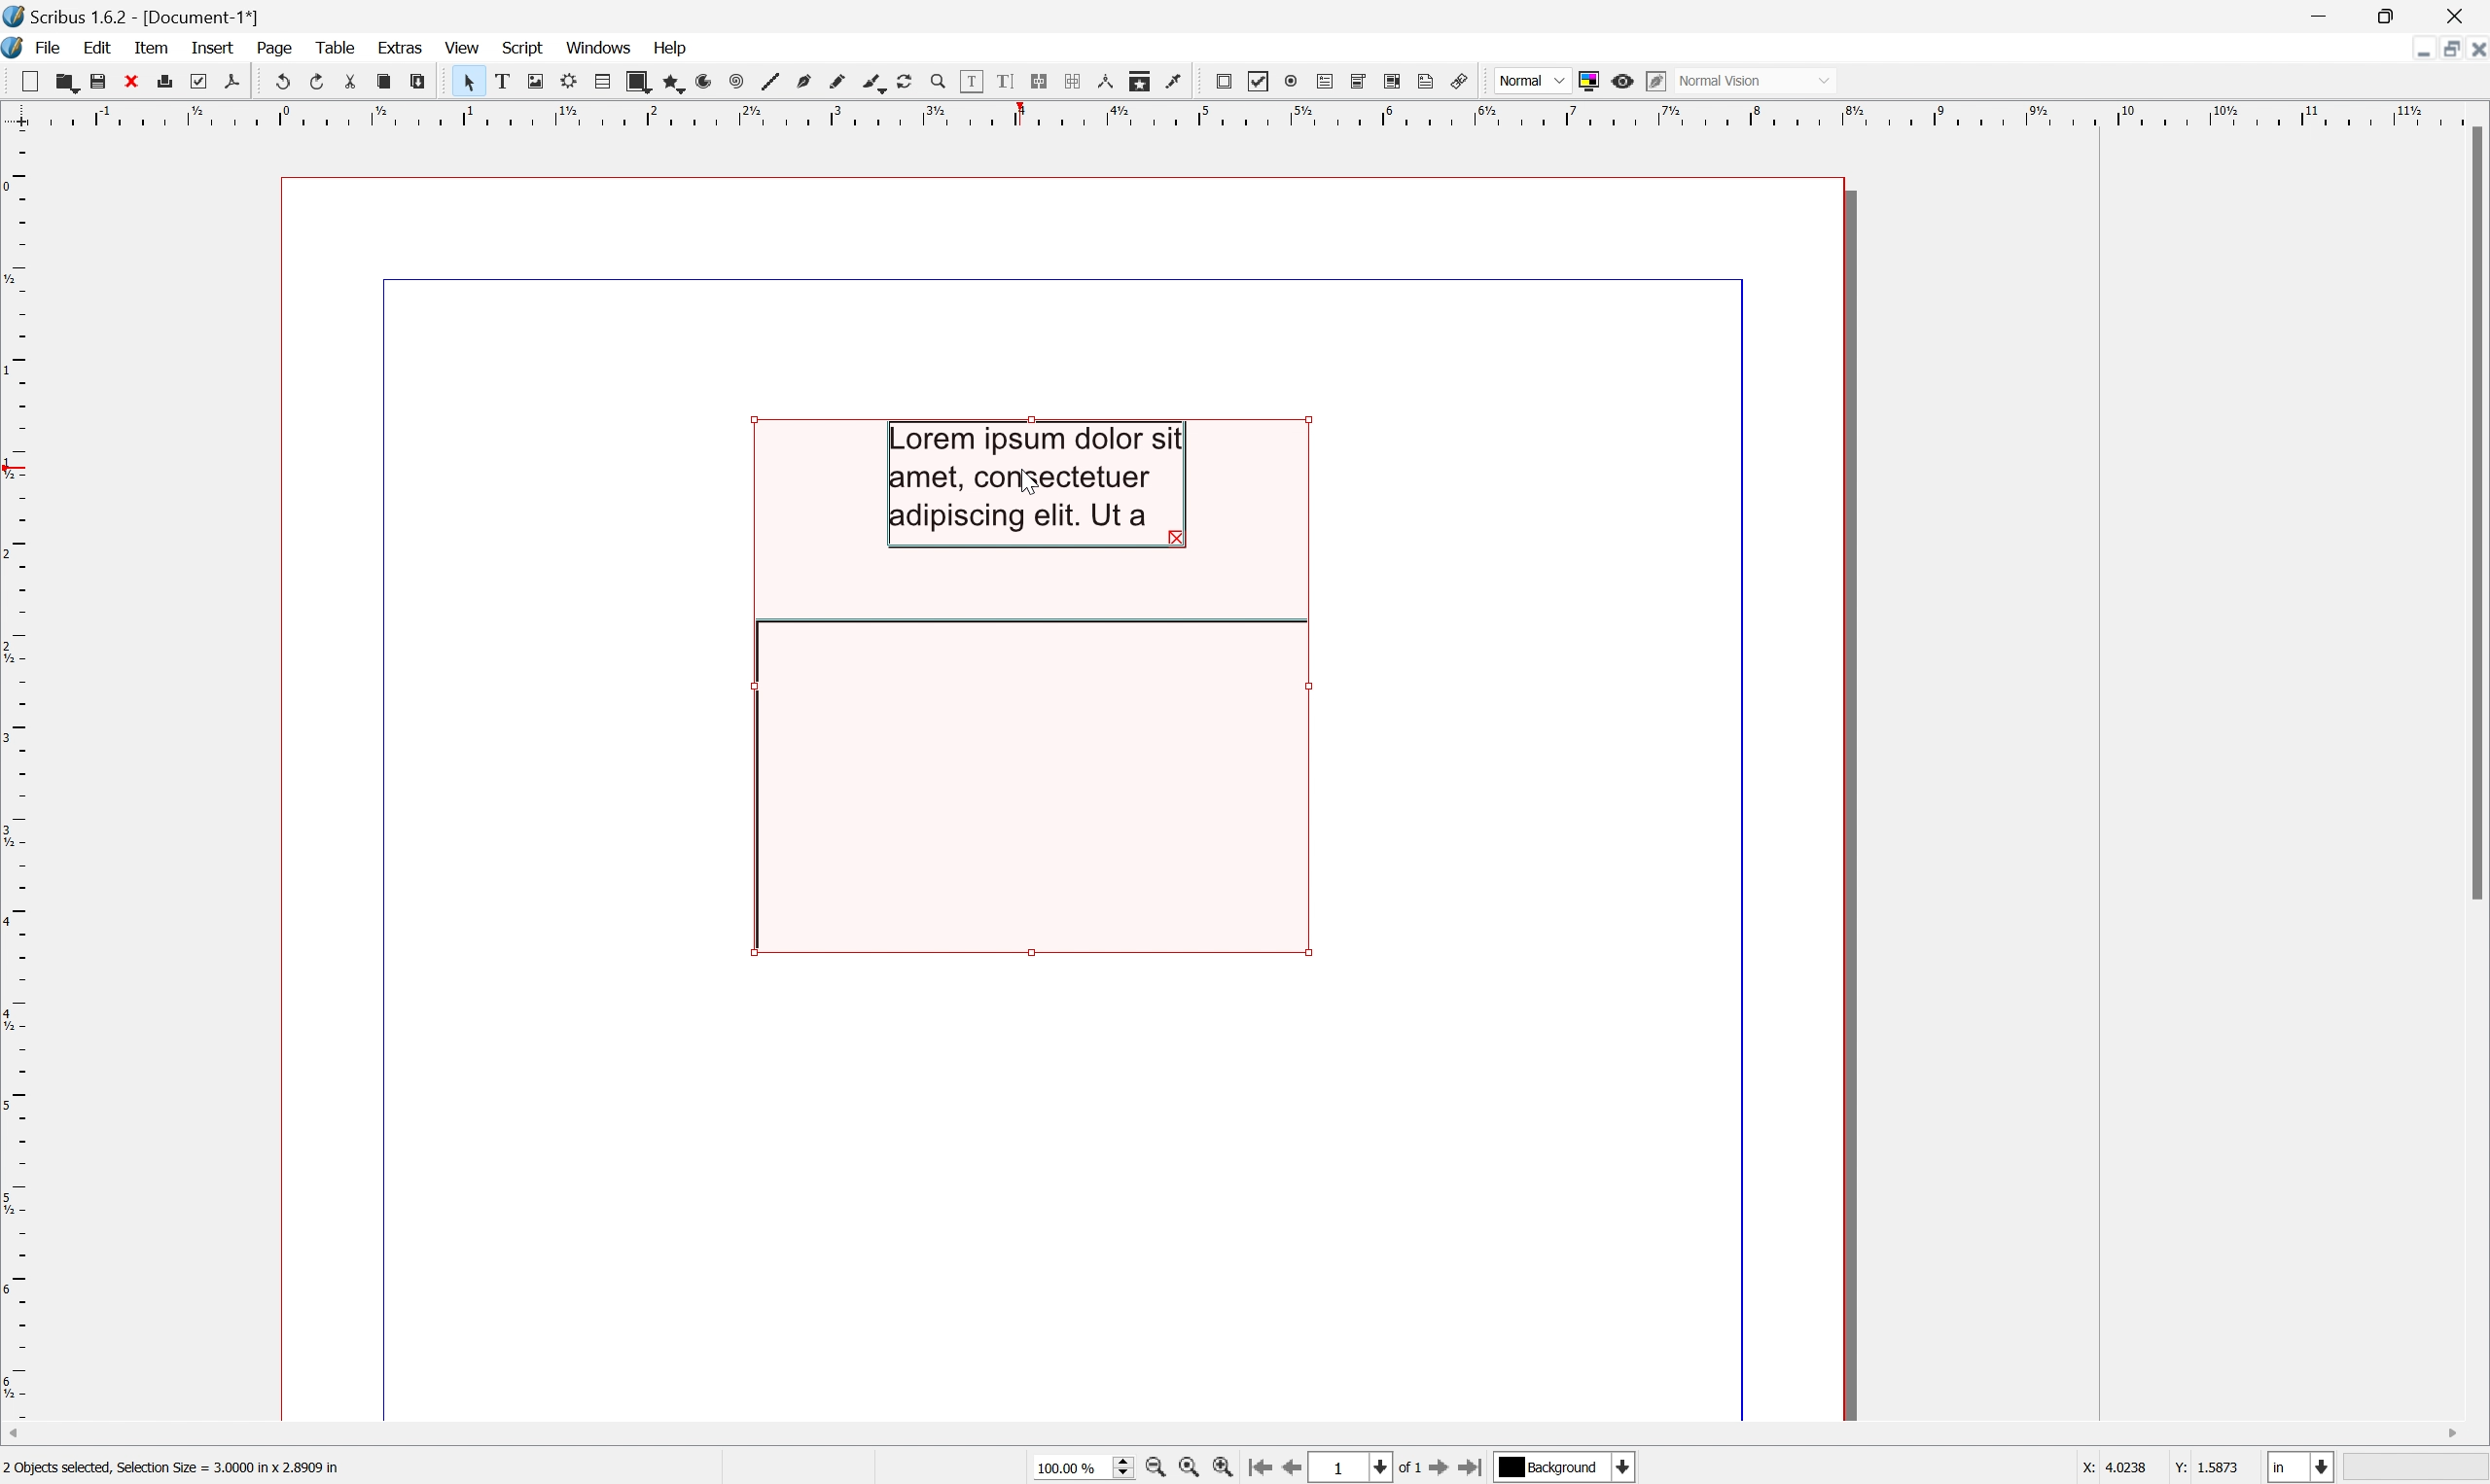  I want to click on Go to the previous page, so click(1298, 1467).